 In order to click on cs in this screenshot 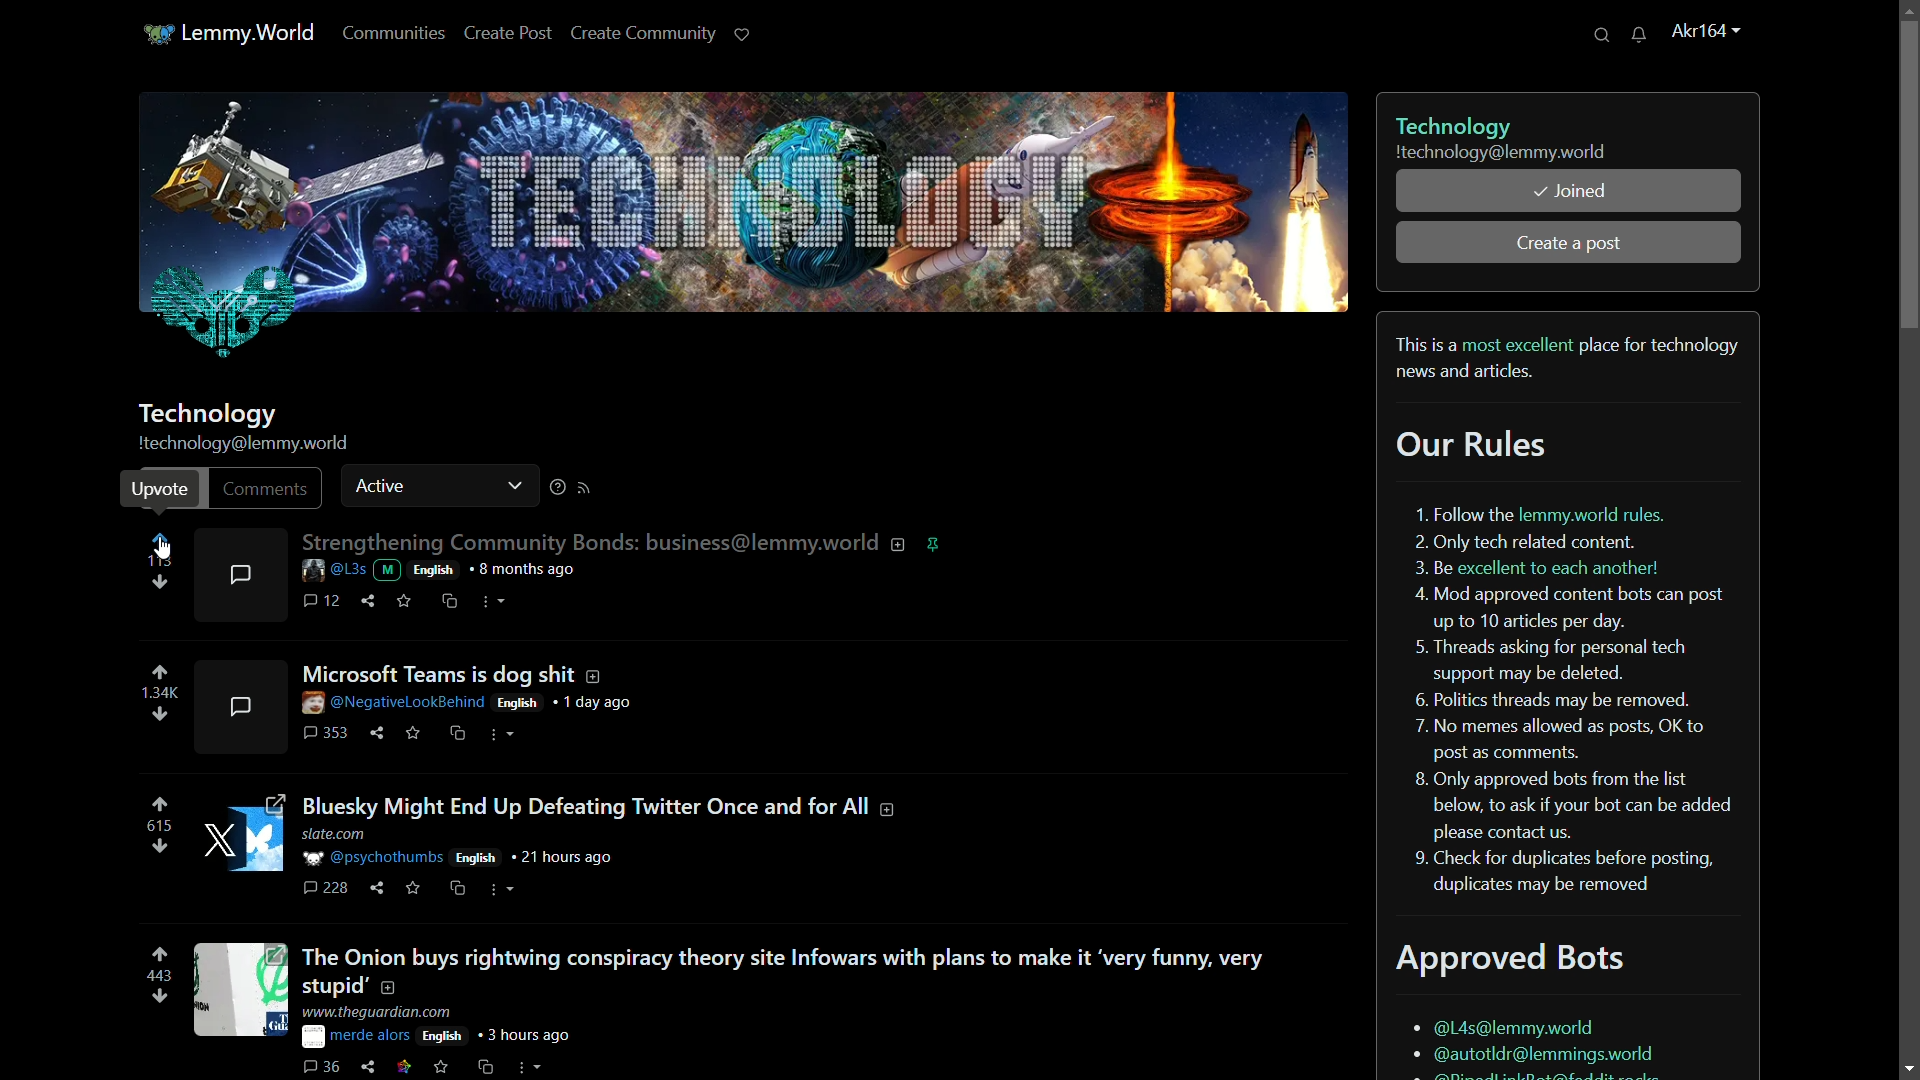, I will do `click(460, 731)`.